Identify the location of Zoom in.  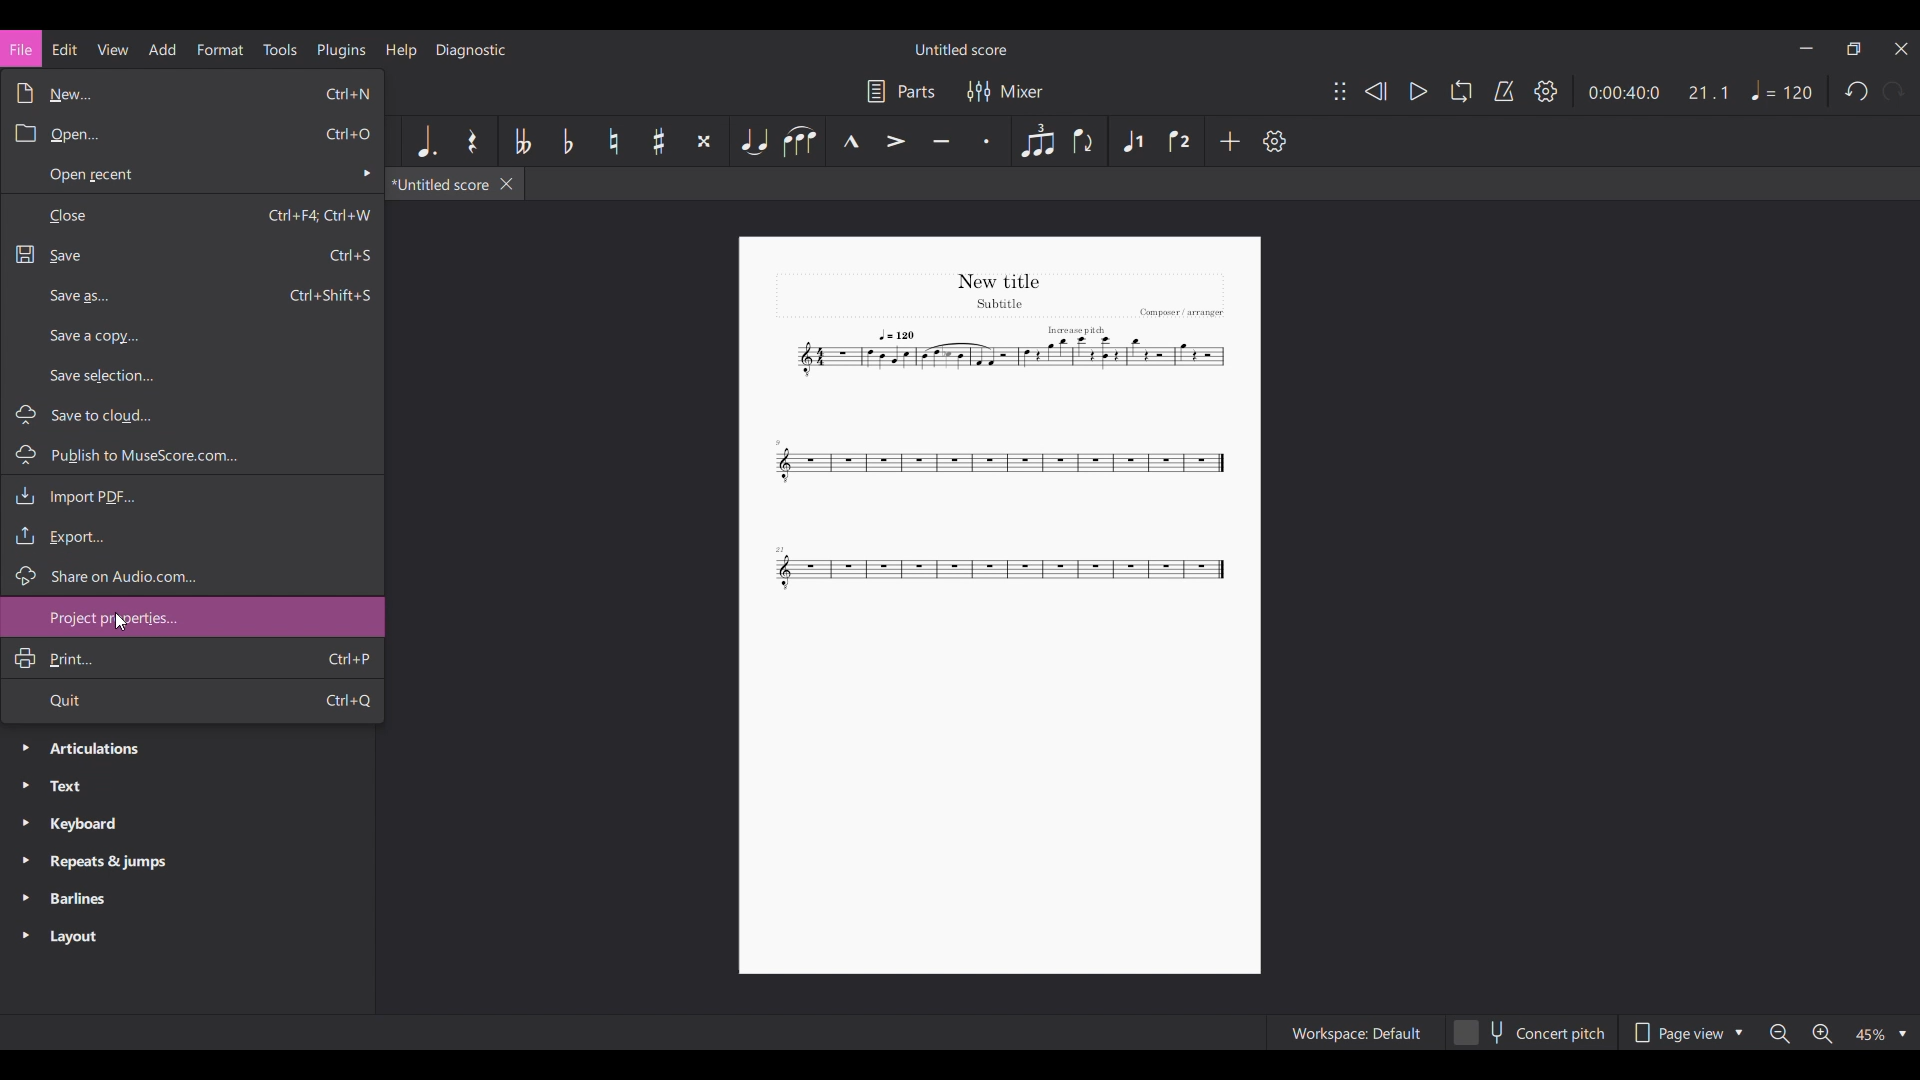
(1823, 1034).